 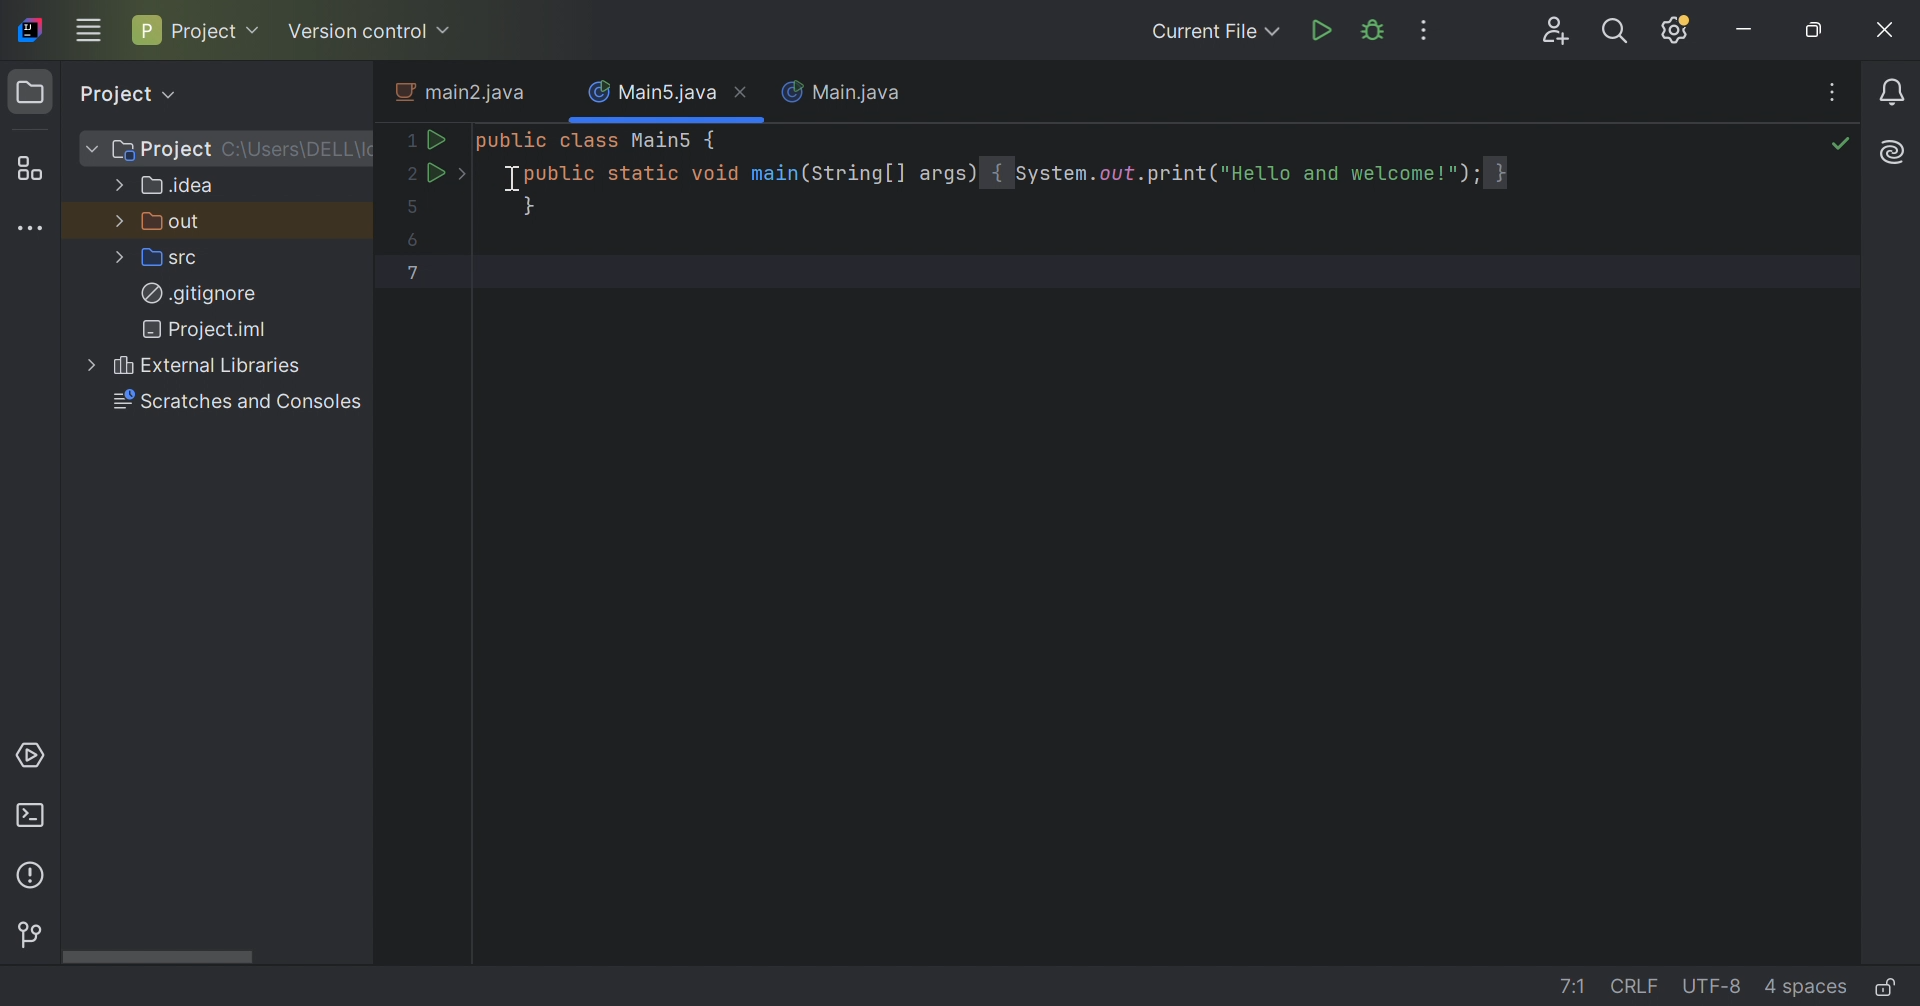 I want to click on Search everywhere, so click(x=1617, y=32).